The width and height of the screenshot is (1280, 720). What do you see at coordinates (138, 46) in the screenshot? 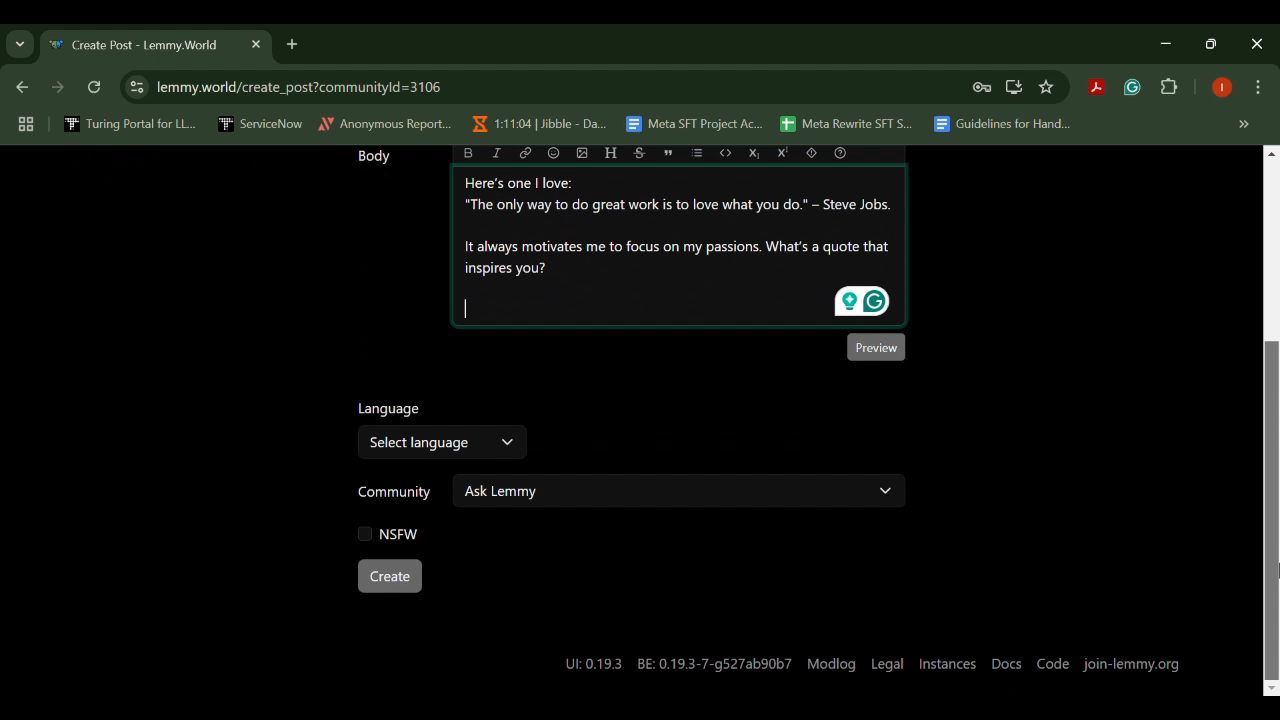
I see `Create Post - Lemmy.World` at bounding box center [138, 46].